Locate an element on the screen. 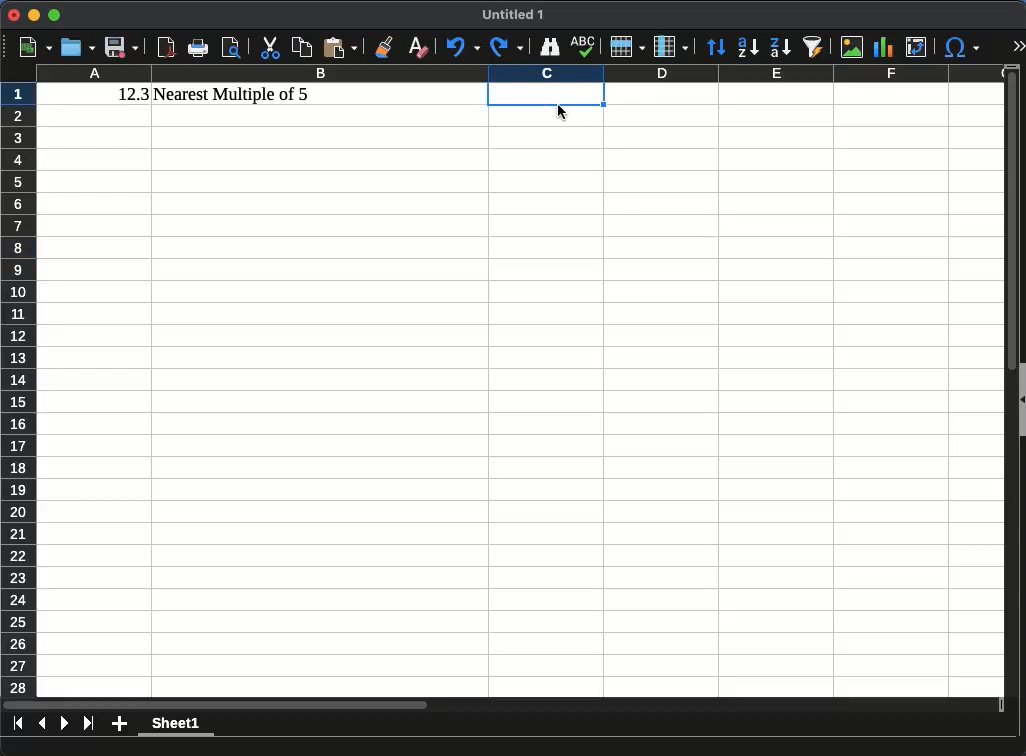 This screenshot has height=756, width=1026. clear formatting is located at coordinates (417, 48).